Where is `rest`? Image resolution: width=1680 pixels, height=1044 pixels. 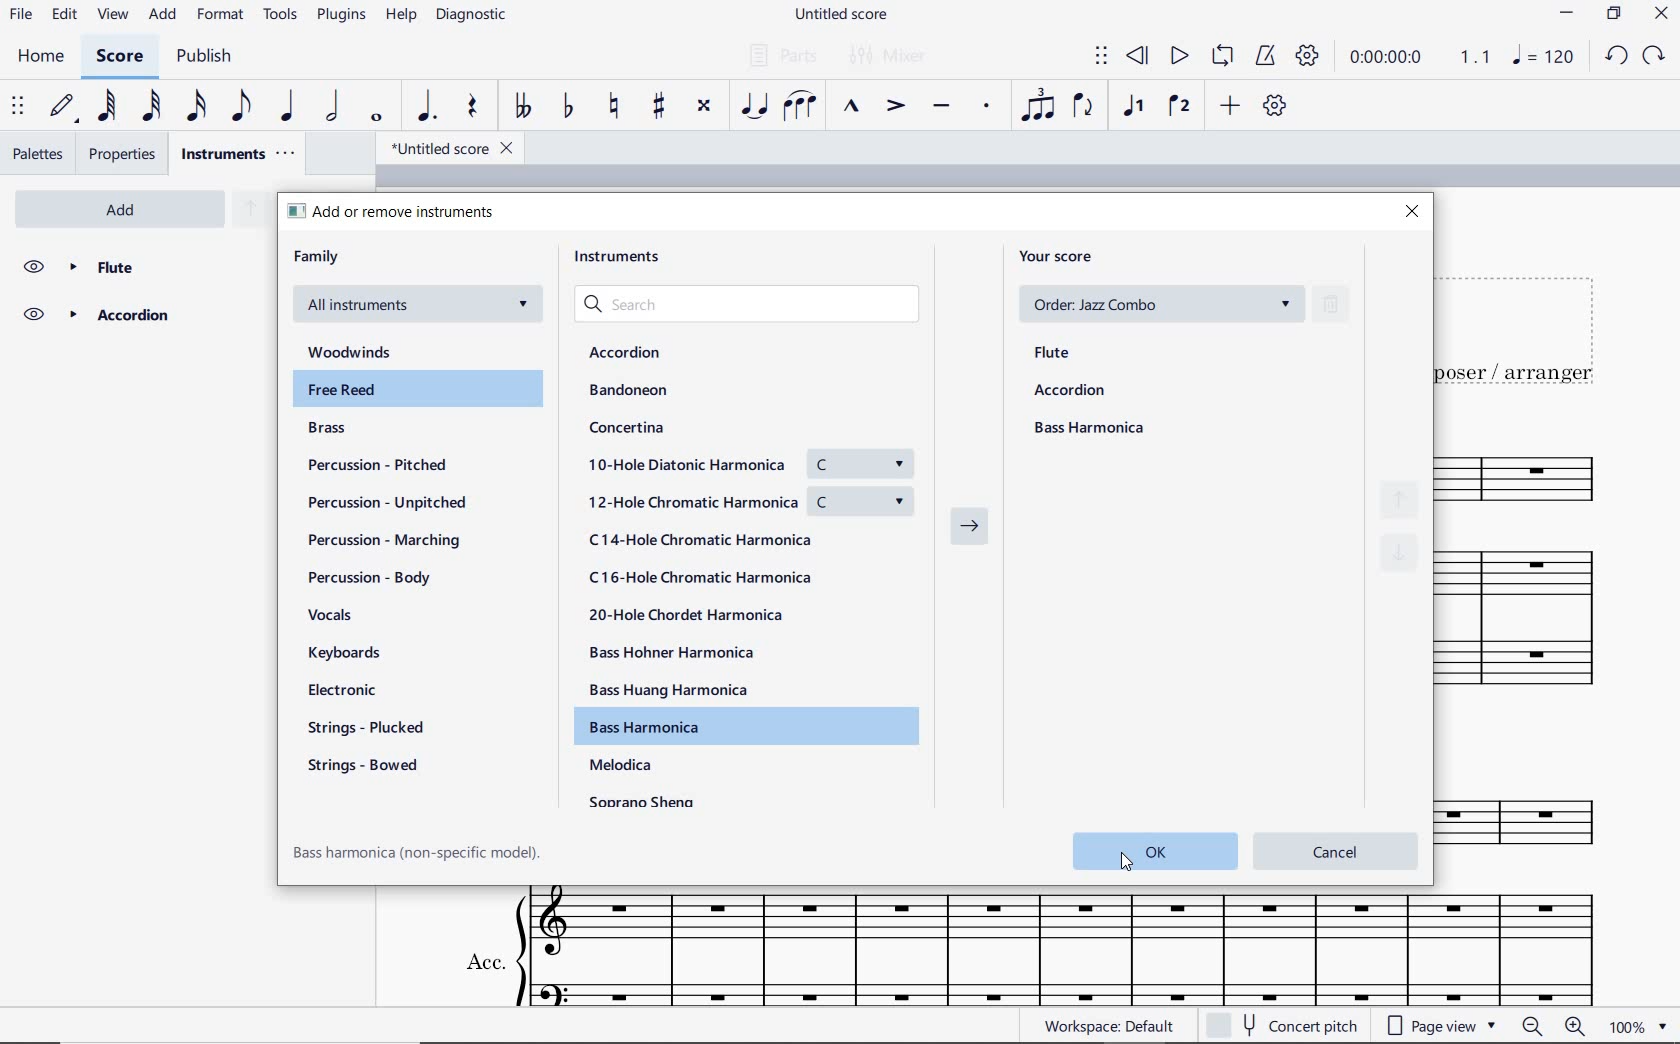 rest is located at coordinates (471, 107).